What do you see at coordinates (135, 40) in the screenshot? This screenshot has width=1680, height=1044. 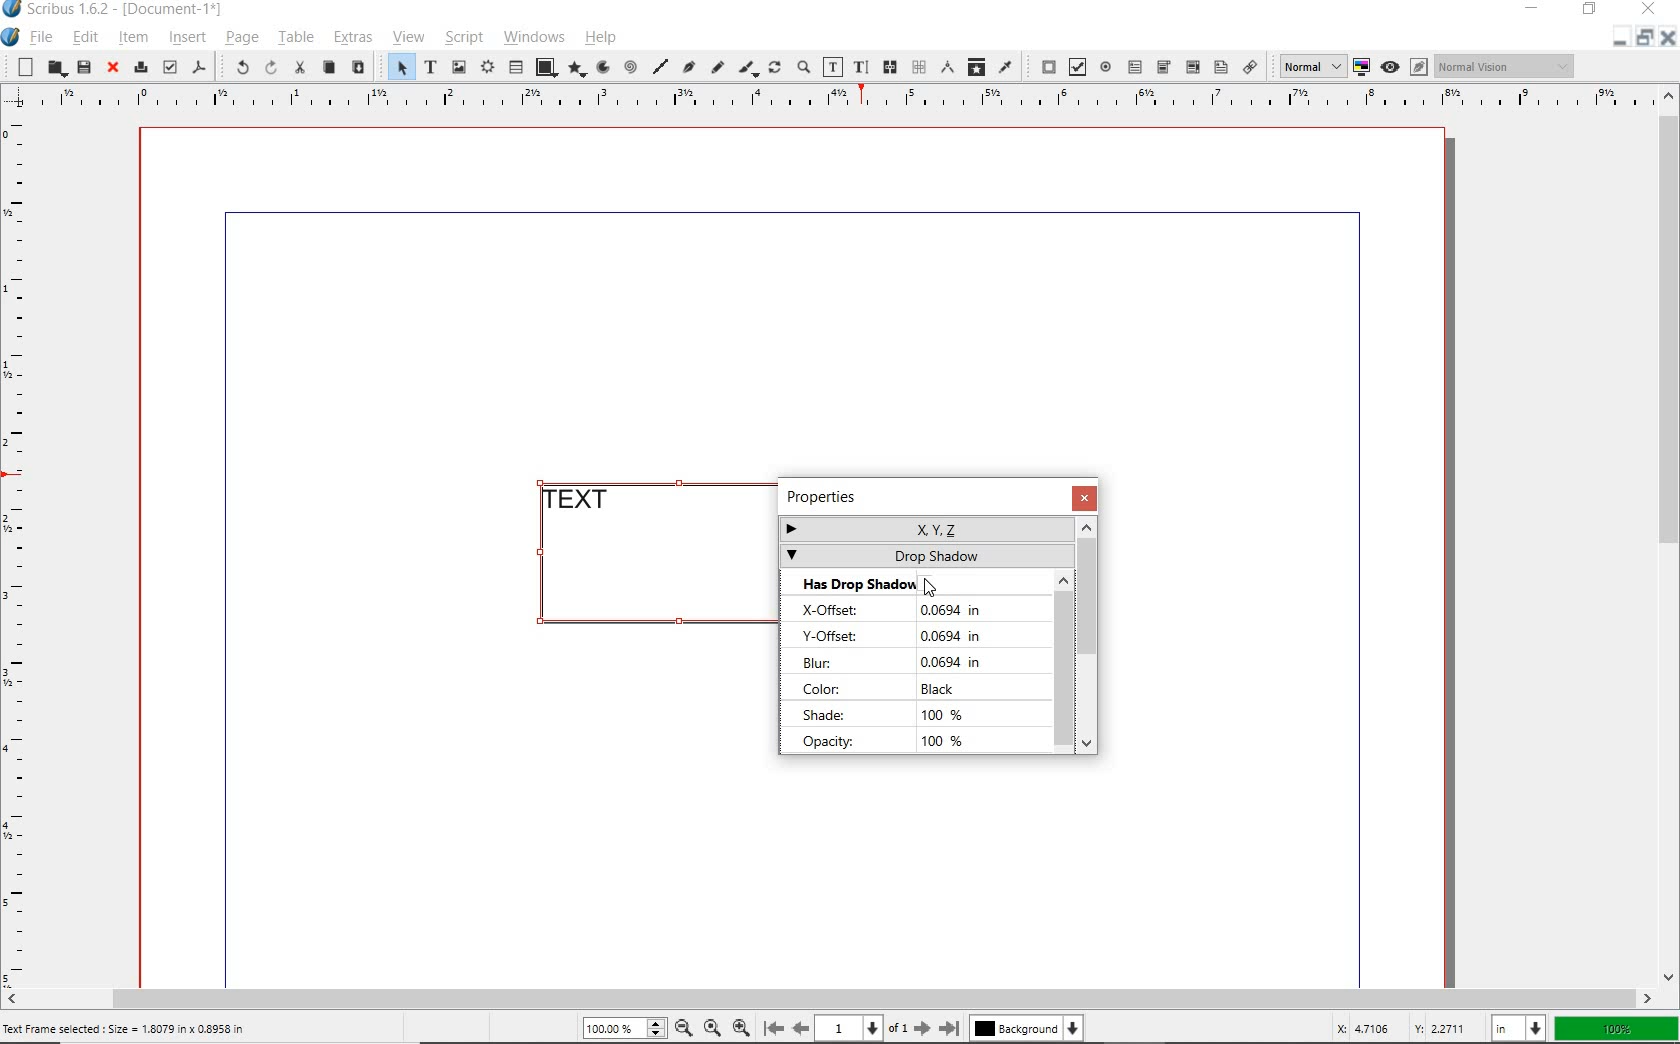 I see `item` at bounding box center [135, 40].